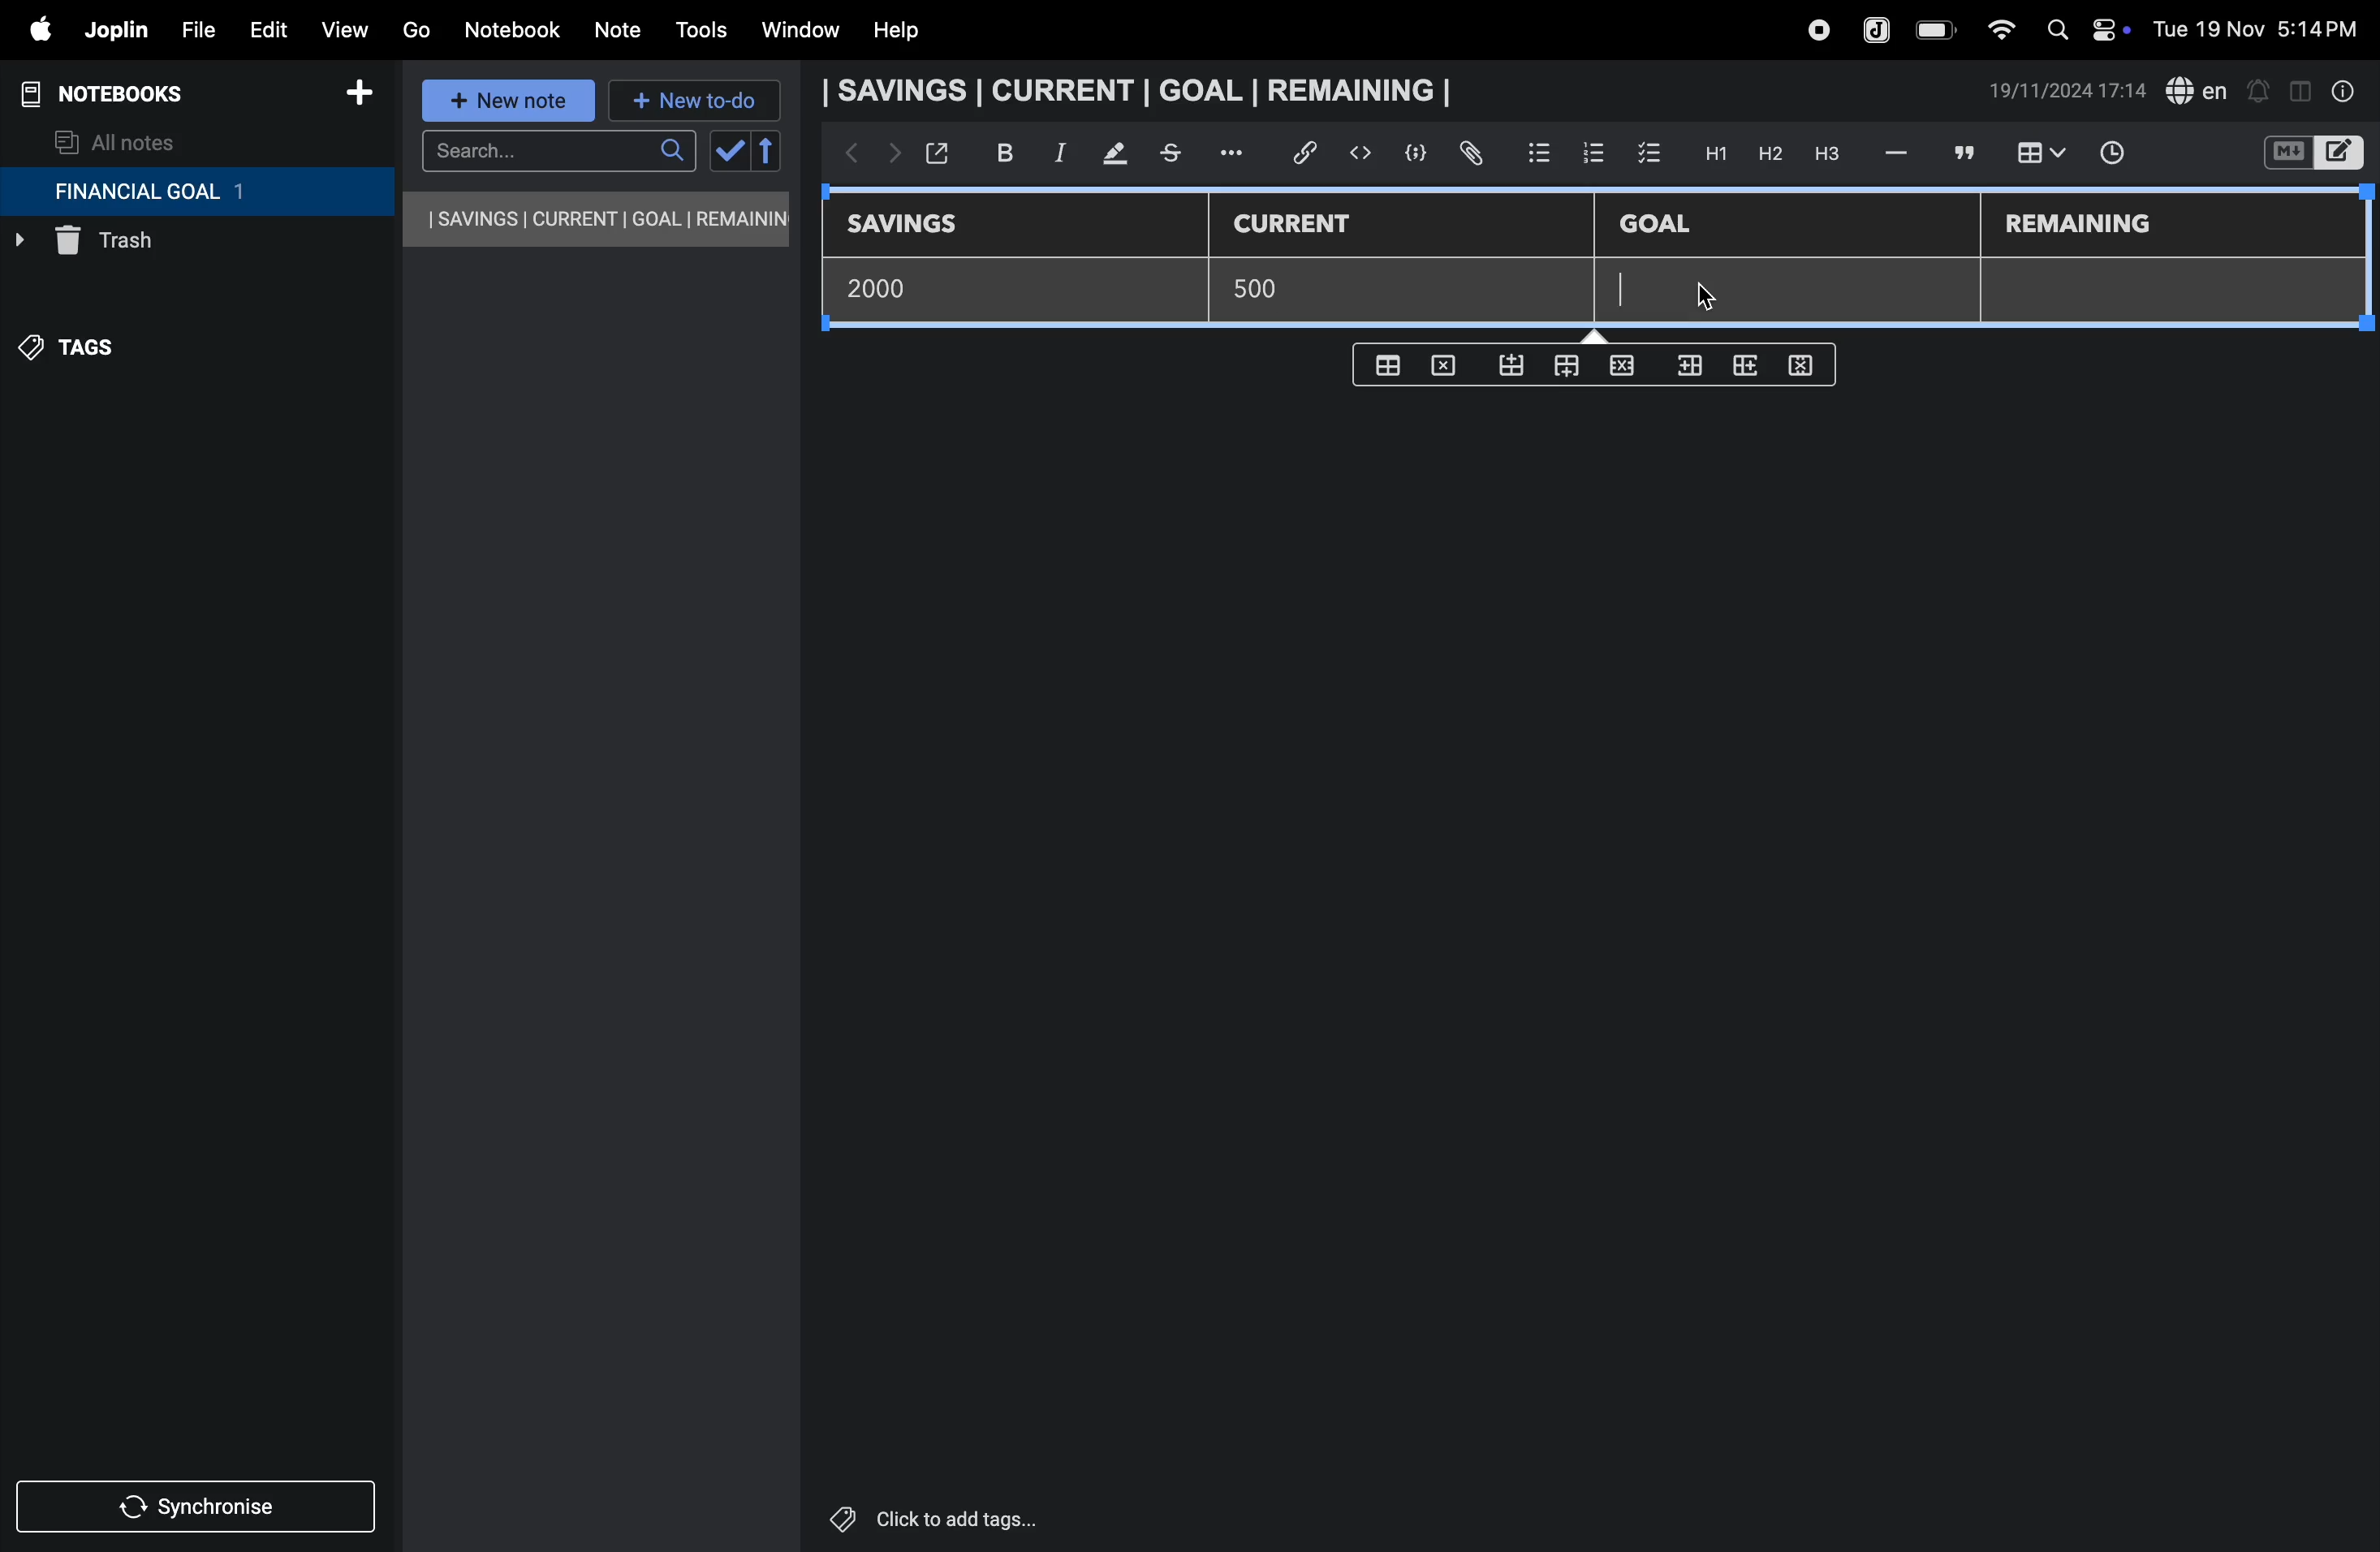  What do you see at coordinates (1562, 368) in the screenshot?
I see `from top` at bounding box center [1562, 368].